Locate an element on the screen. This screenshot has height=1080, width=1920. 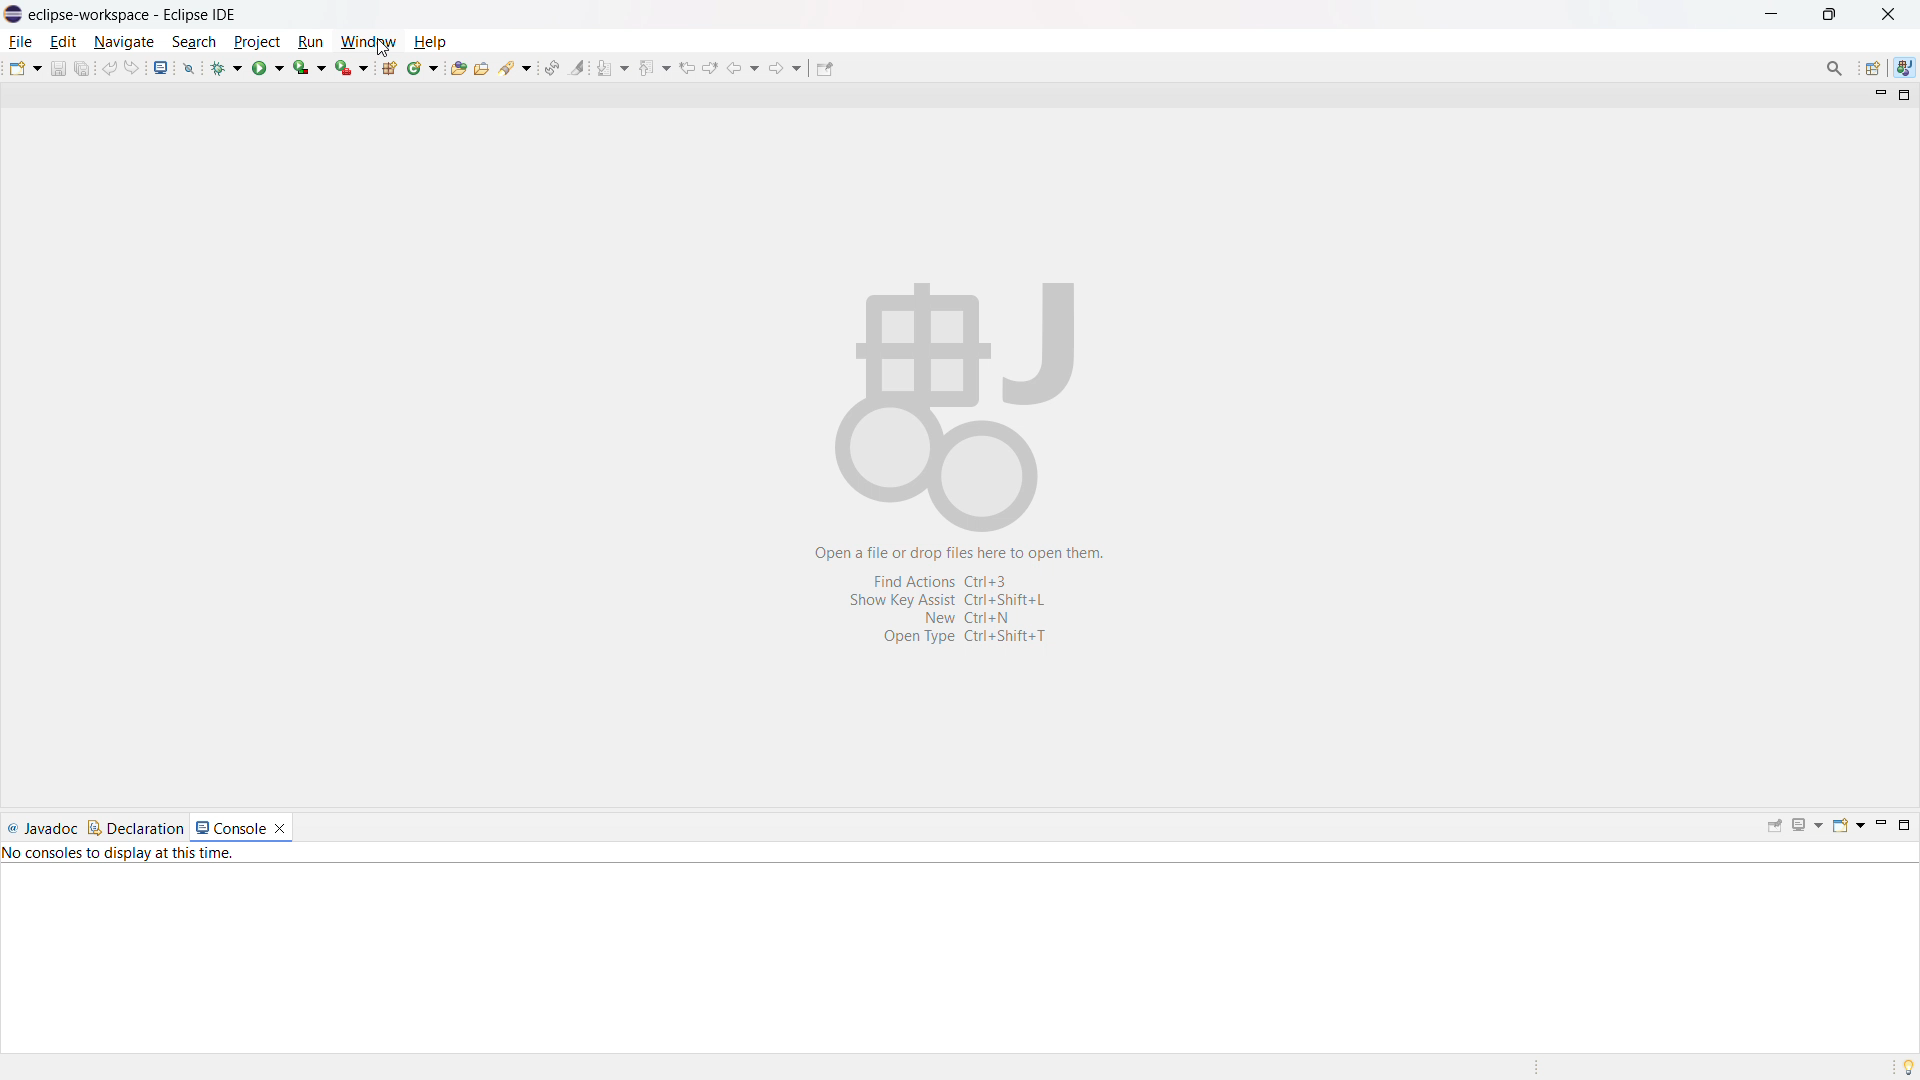
pin console is located at coordinates (1774, 827).